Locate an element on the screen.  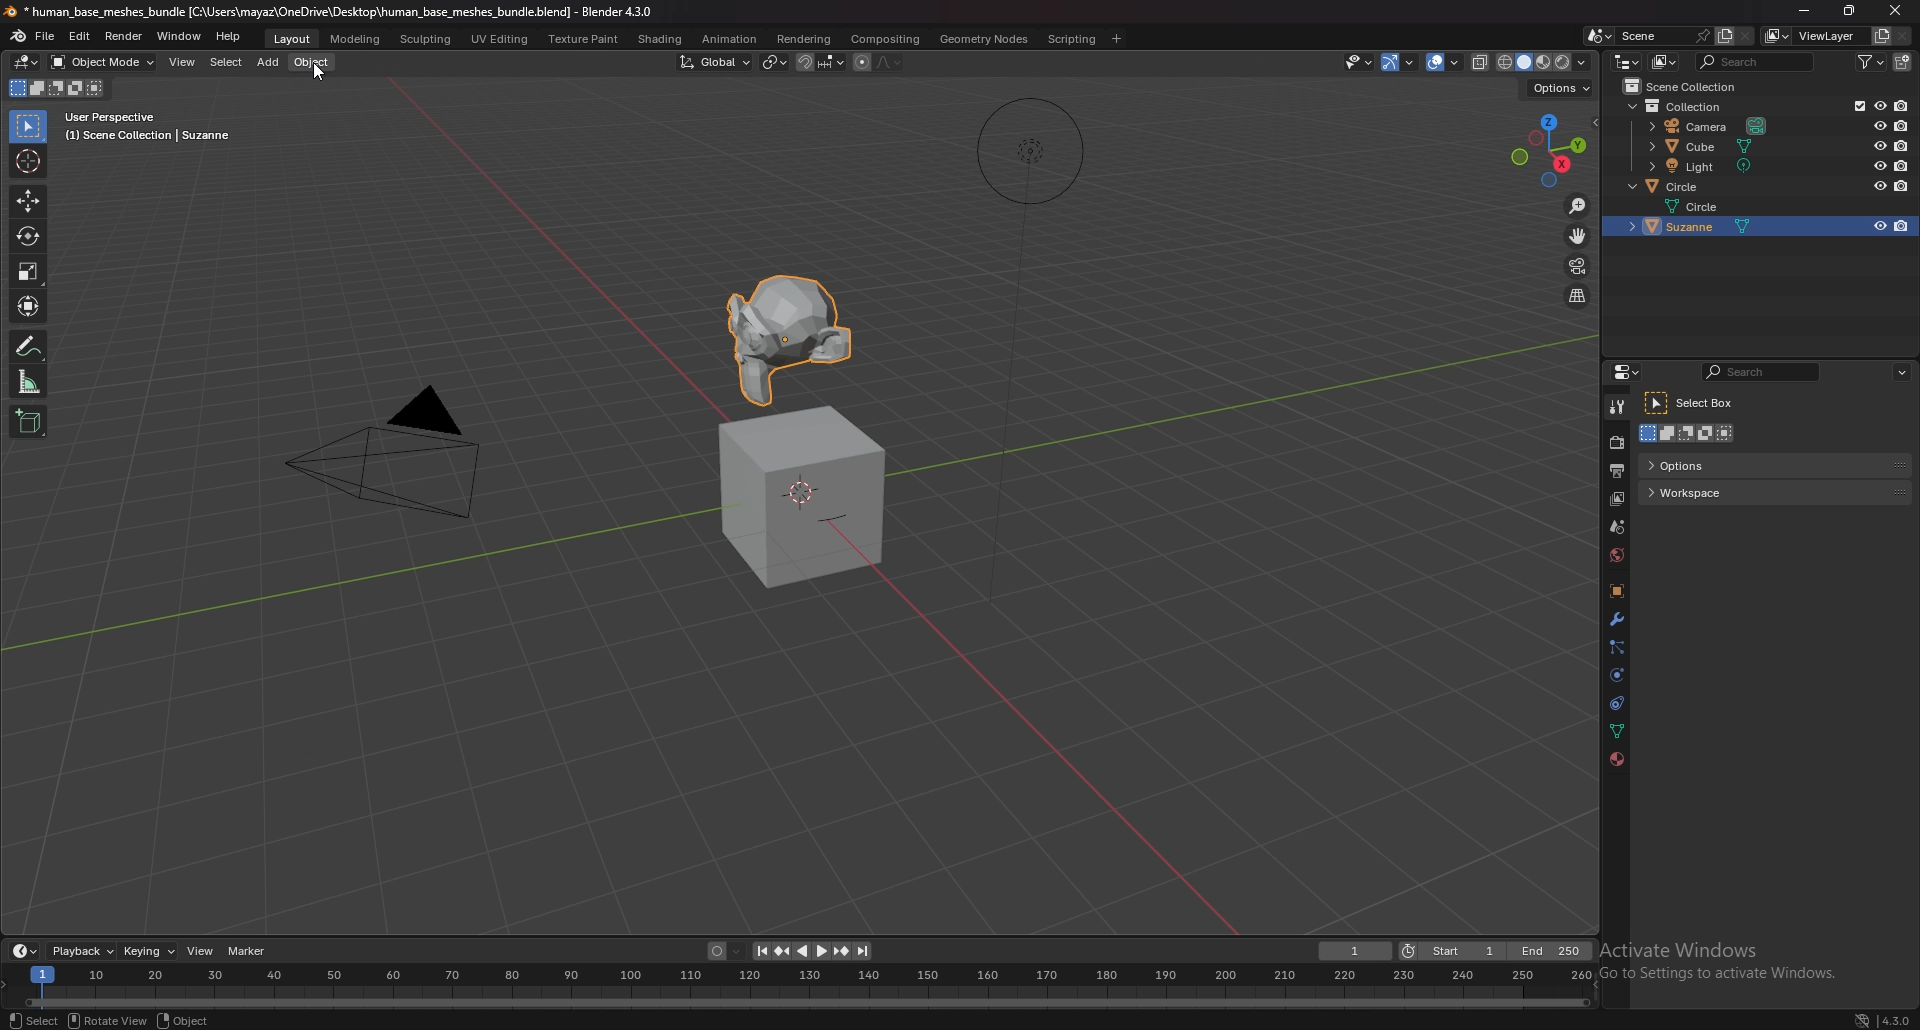
constraints is located at coordinates (1619, 703).